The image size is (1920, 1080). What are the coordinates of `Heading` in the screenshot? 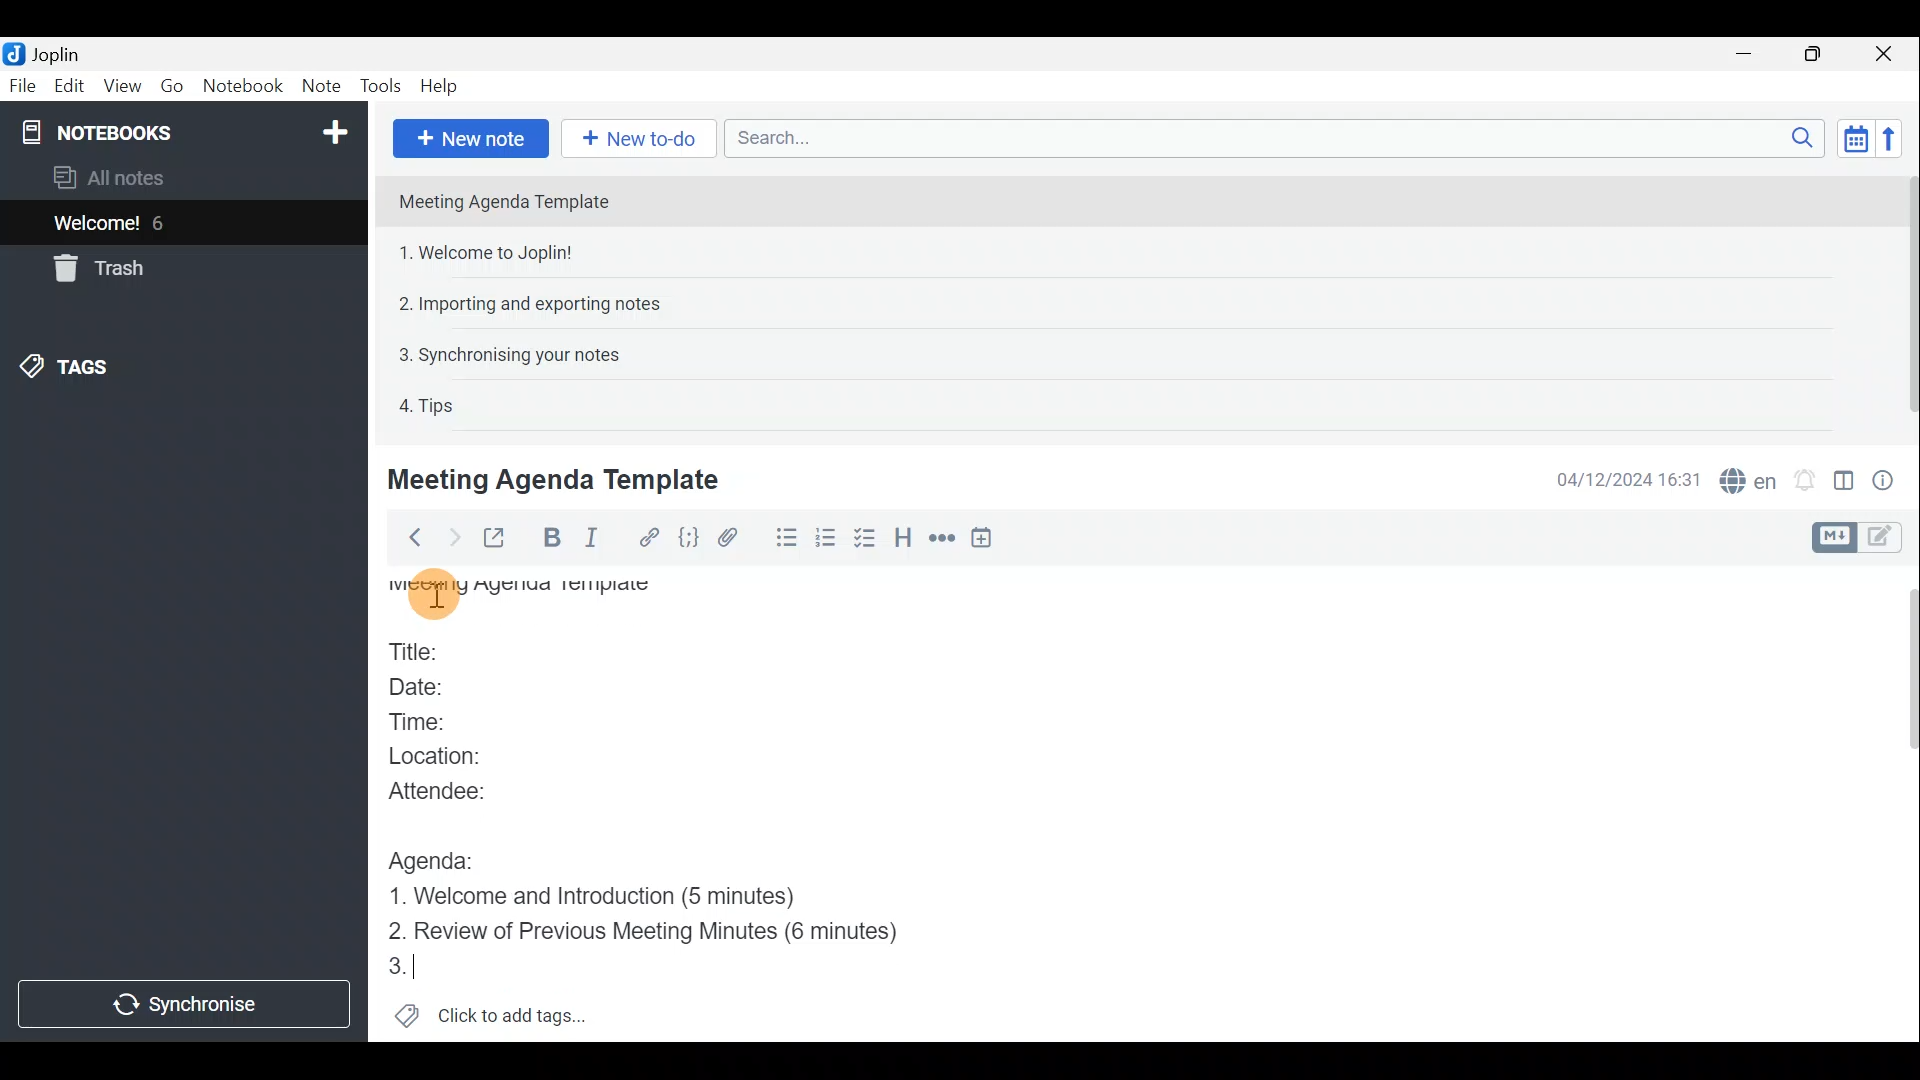 It's located at (901, 543).